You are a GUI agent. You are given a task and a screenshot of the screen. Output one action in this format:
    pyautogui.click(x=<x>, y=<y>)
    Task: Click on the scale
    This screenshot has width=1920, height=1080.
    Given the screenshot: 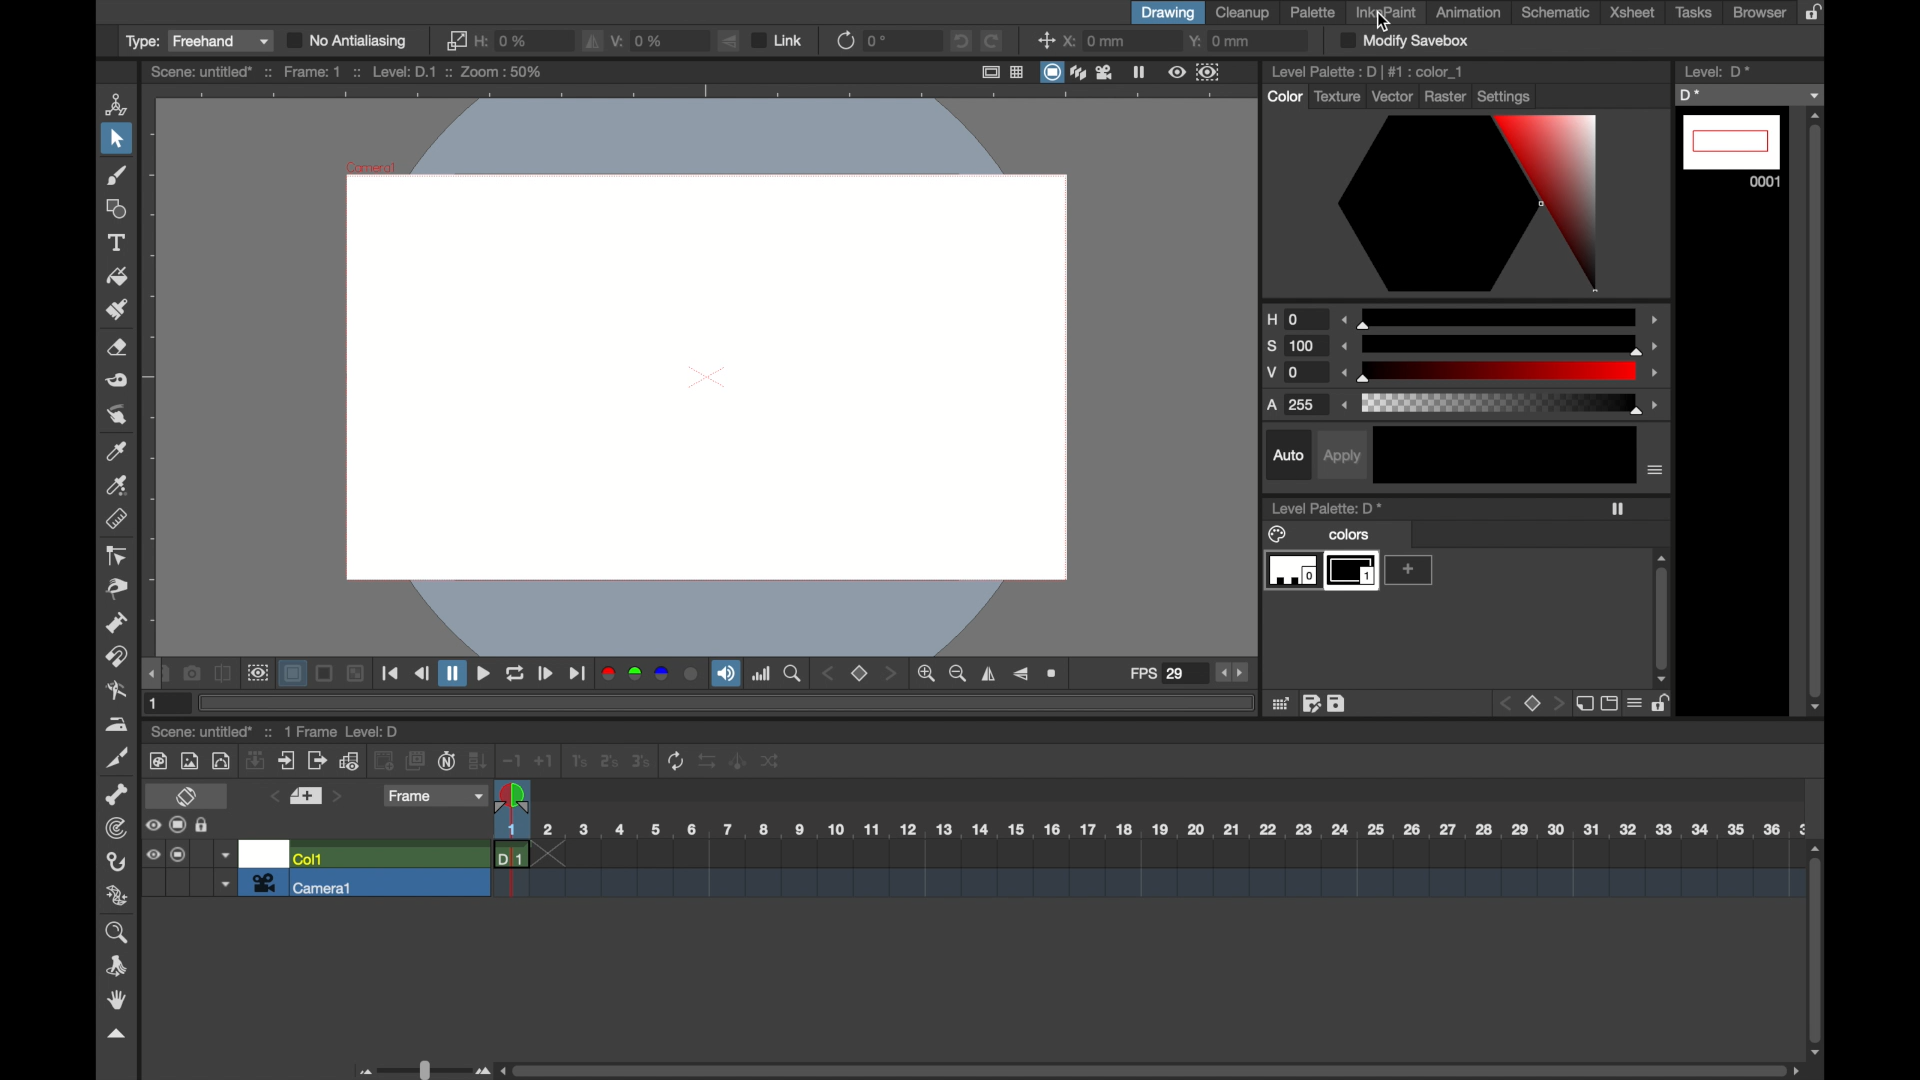 What is the action you would take?
    pyautogui.click(x=1502, y=315)
    